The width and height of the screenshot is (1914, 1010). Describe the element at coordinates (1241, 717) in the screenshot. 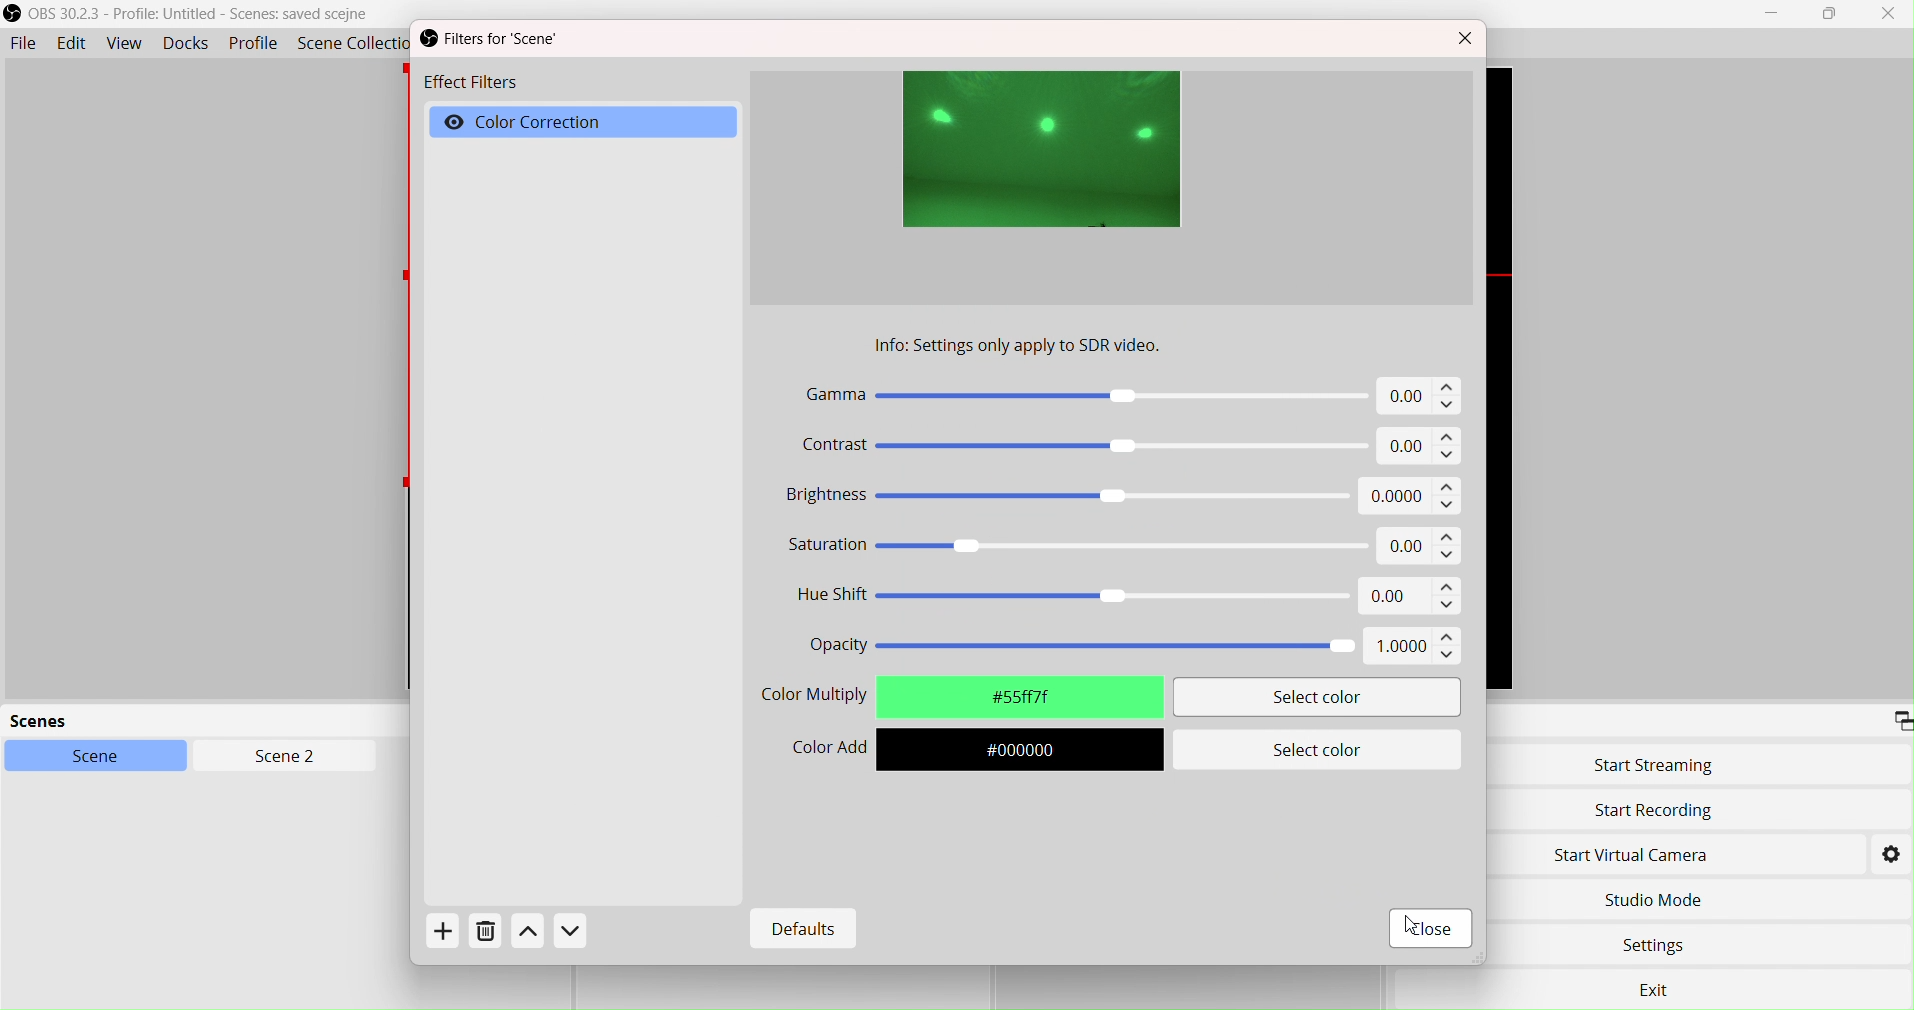

I see `cursor` at that location.